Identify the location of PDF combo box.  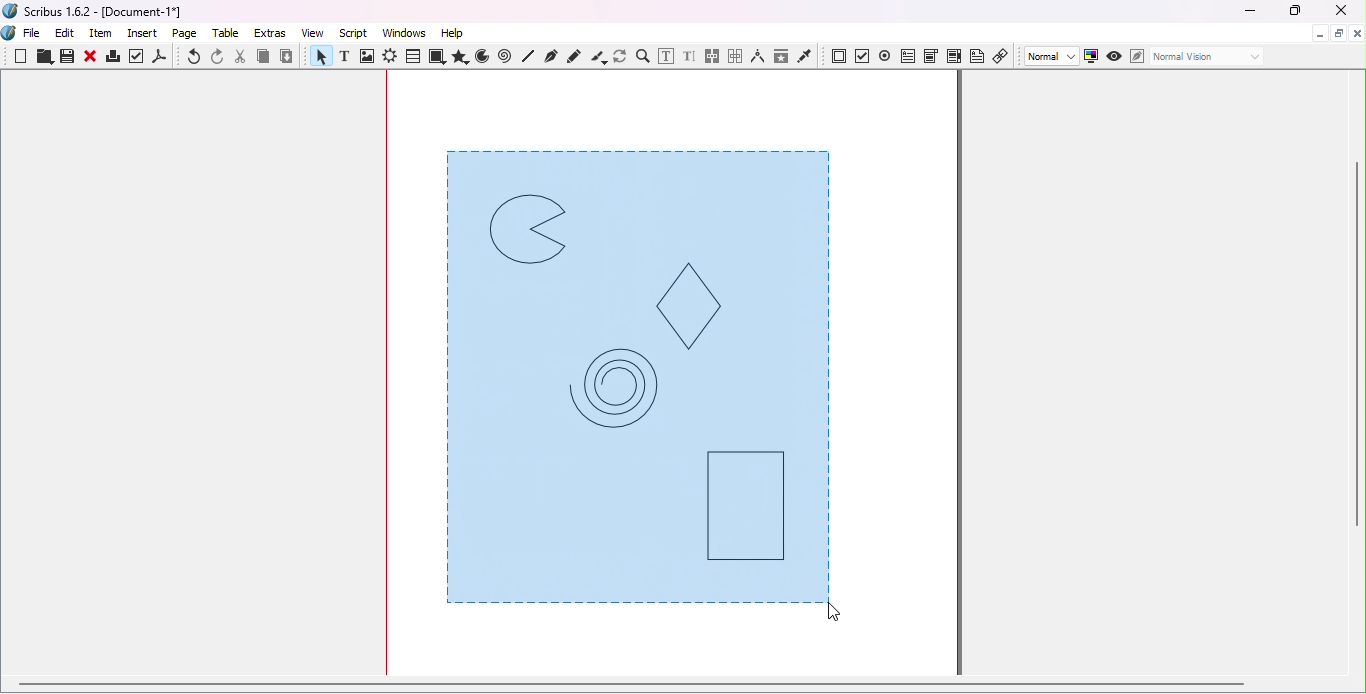
(930, 56).